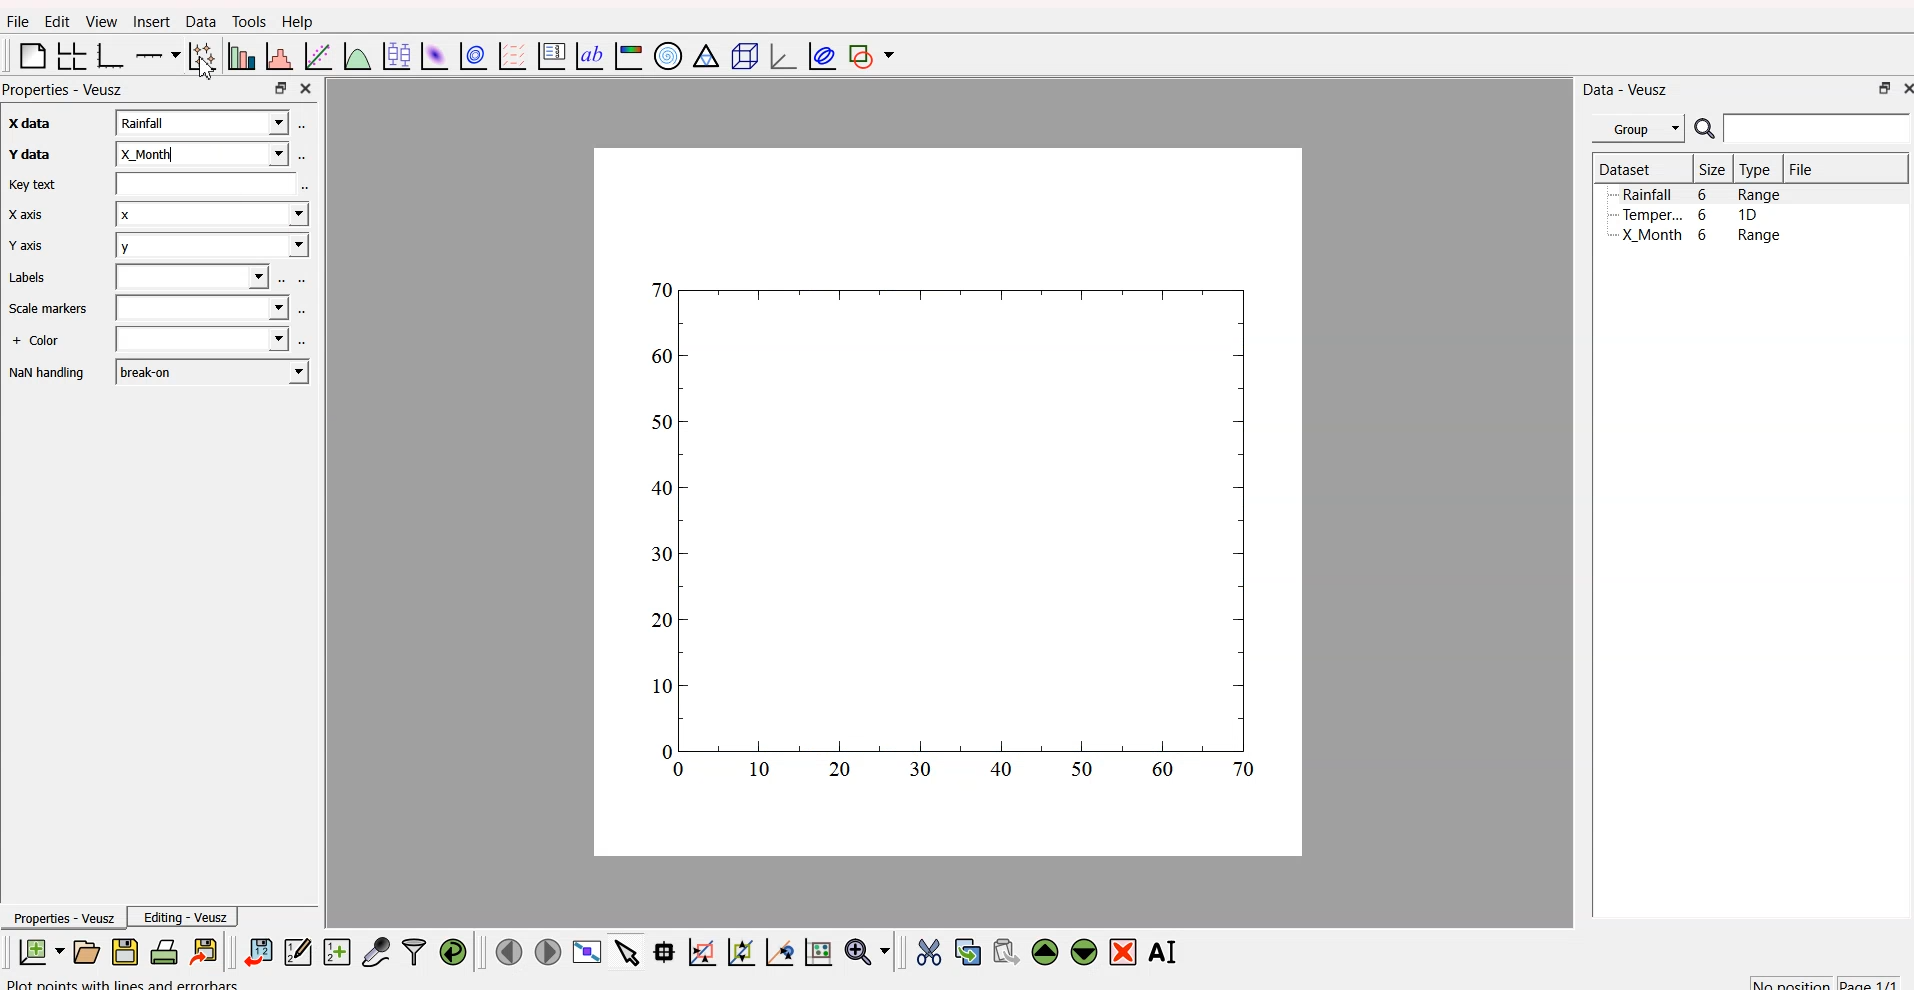  Describe the element at coordinates (875, 57) in the screenshot. I see `add shape to plot` at that location.